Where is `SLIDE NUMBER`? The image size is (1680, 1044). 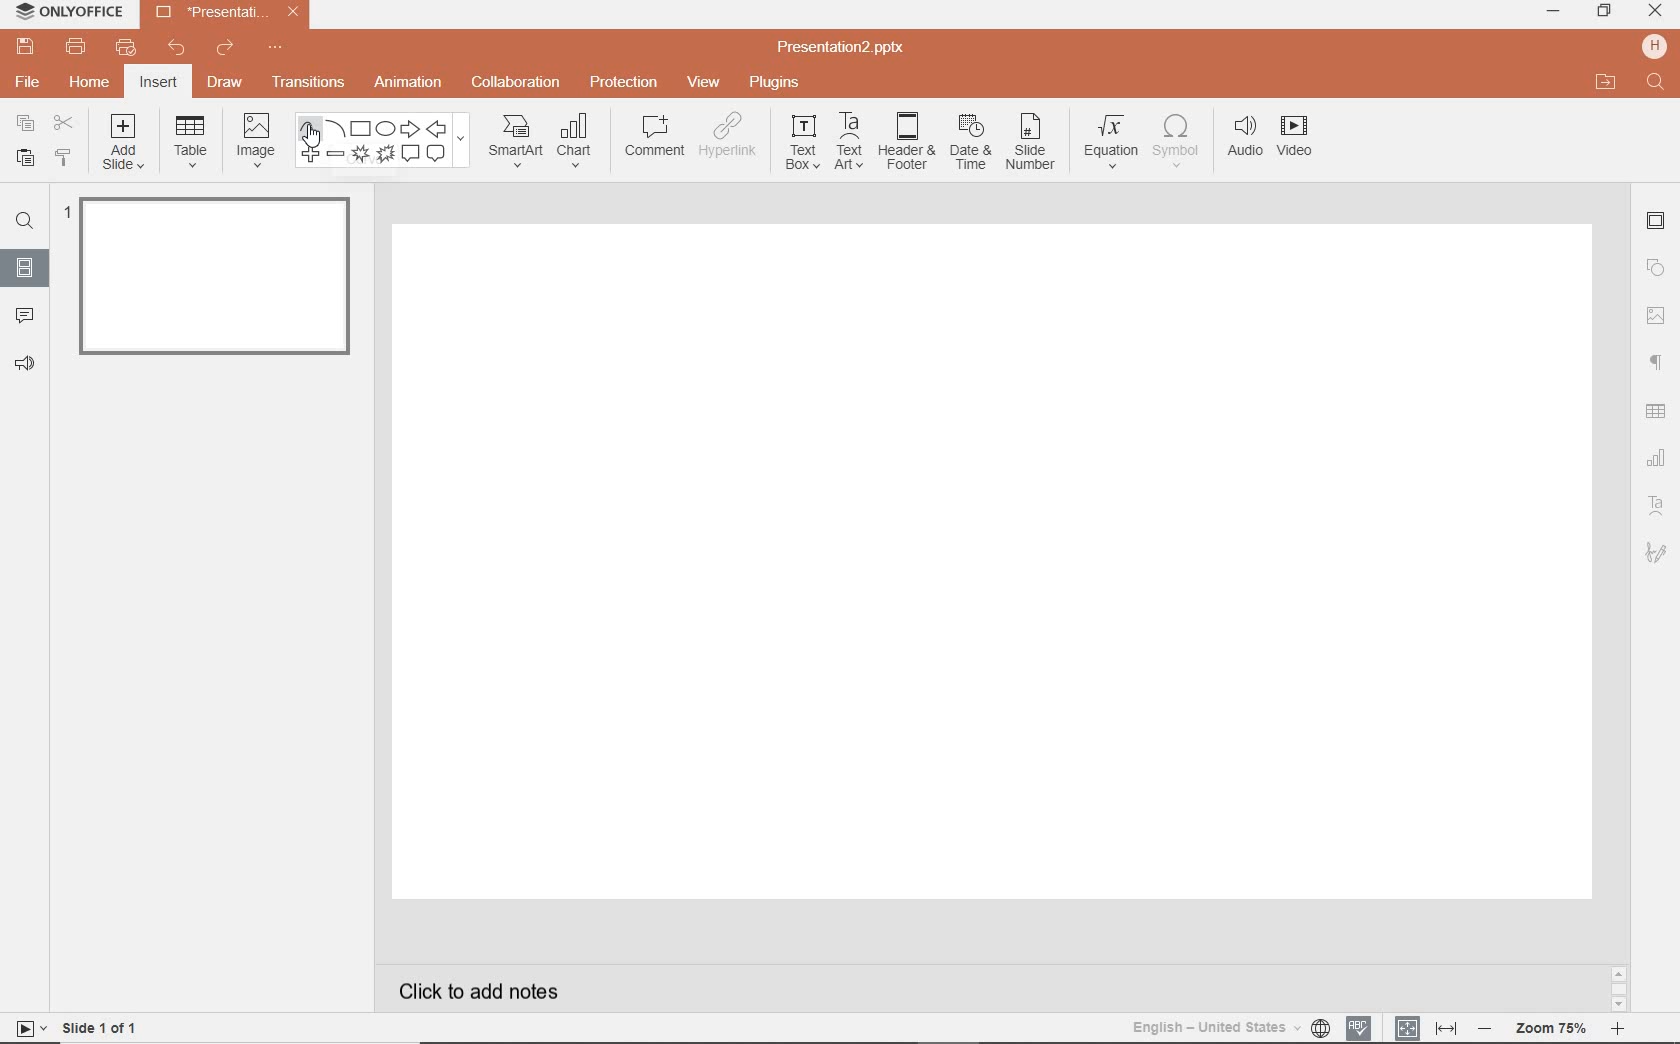
SLIDE NUMBER is located at coordinates (1031, 147).